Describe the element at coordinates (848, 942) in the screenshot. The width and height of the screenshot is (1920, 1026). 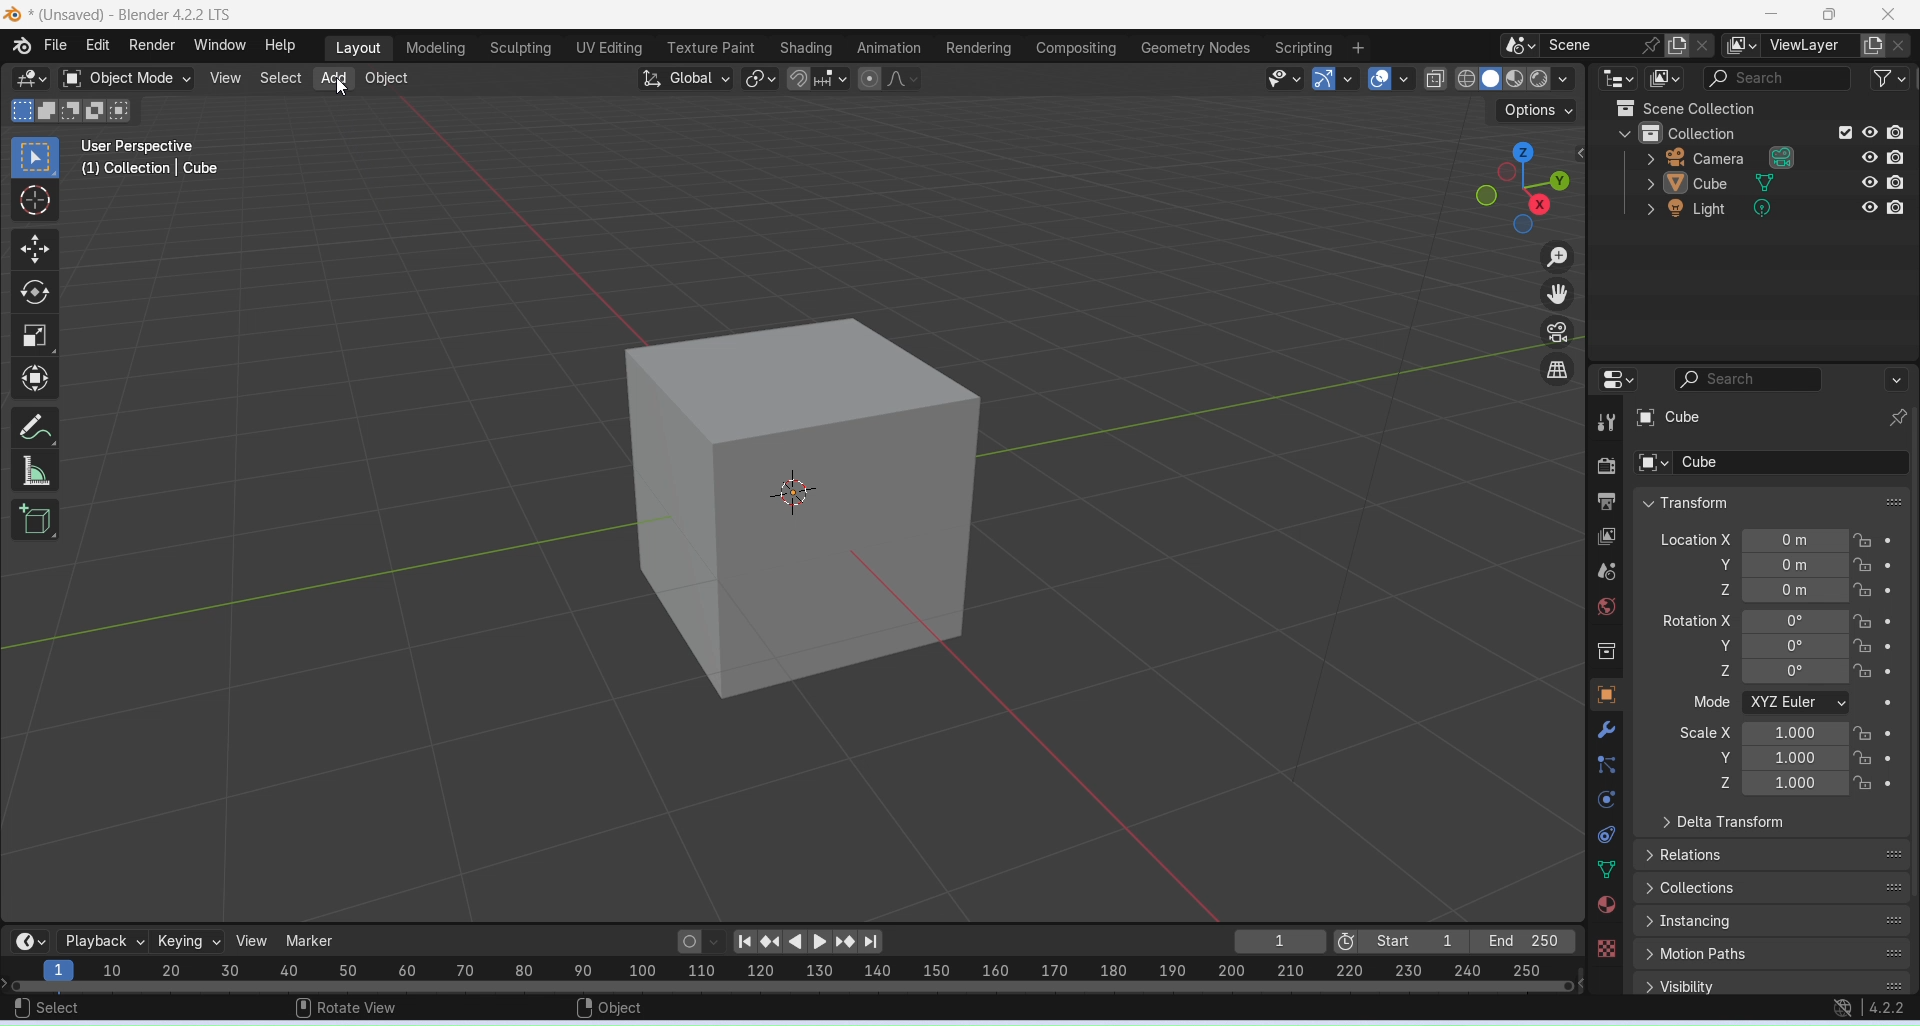
I see `Jump to keyframe` at that location.